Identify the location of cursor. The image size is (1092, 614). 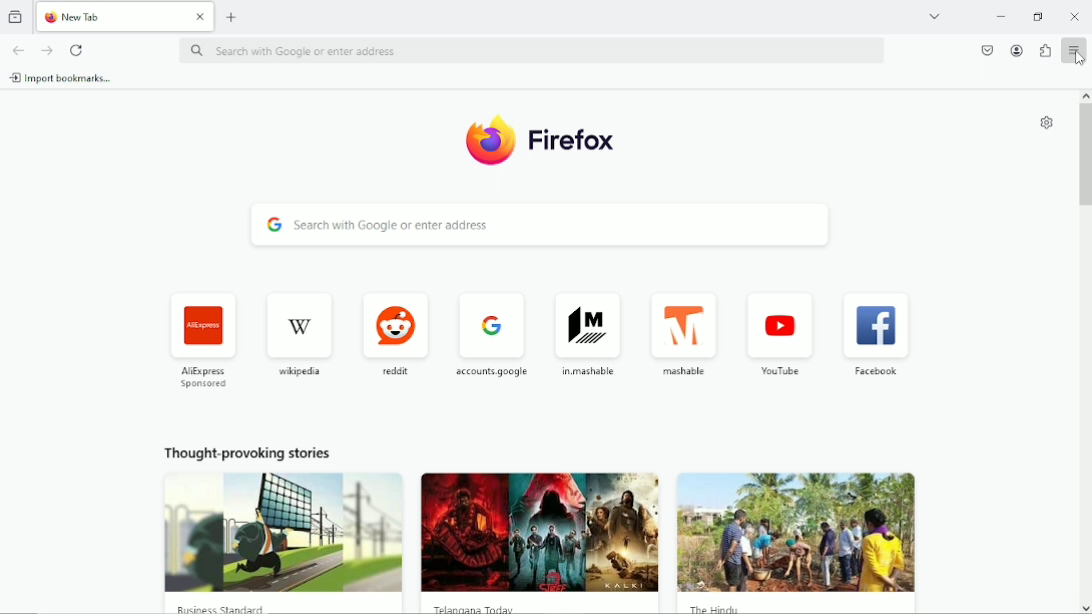
(1077, 58).